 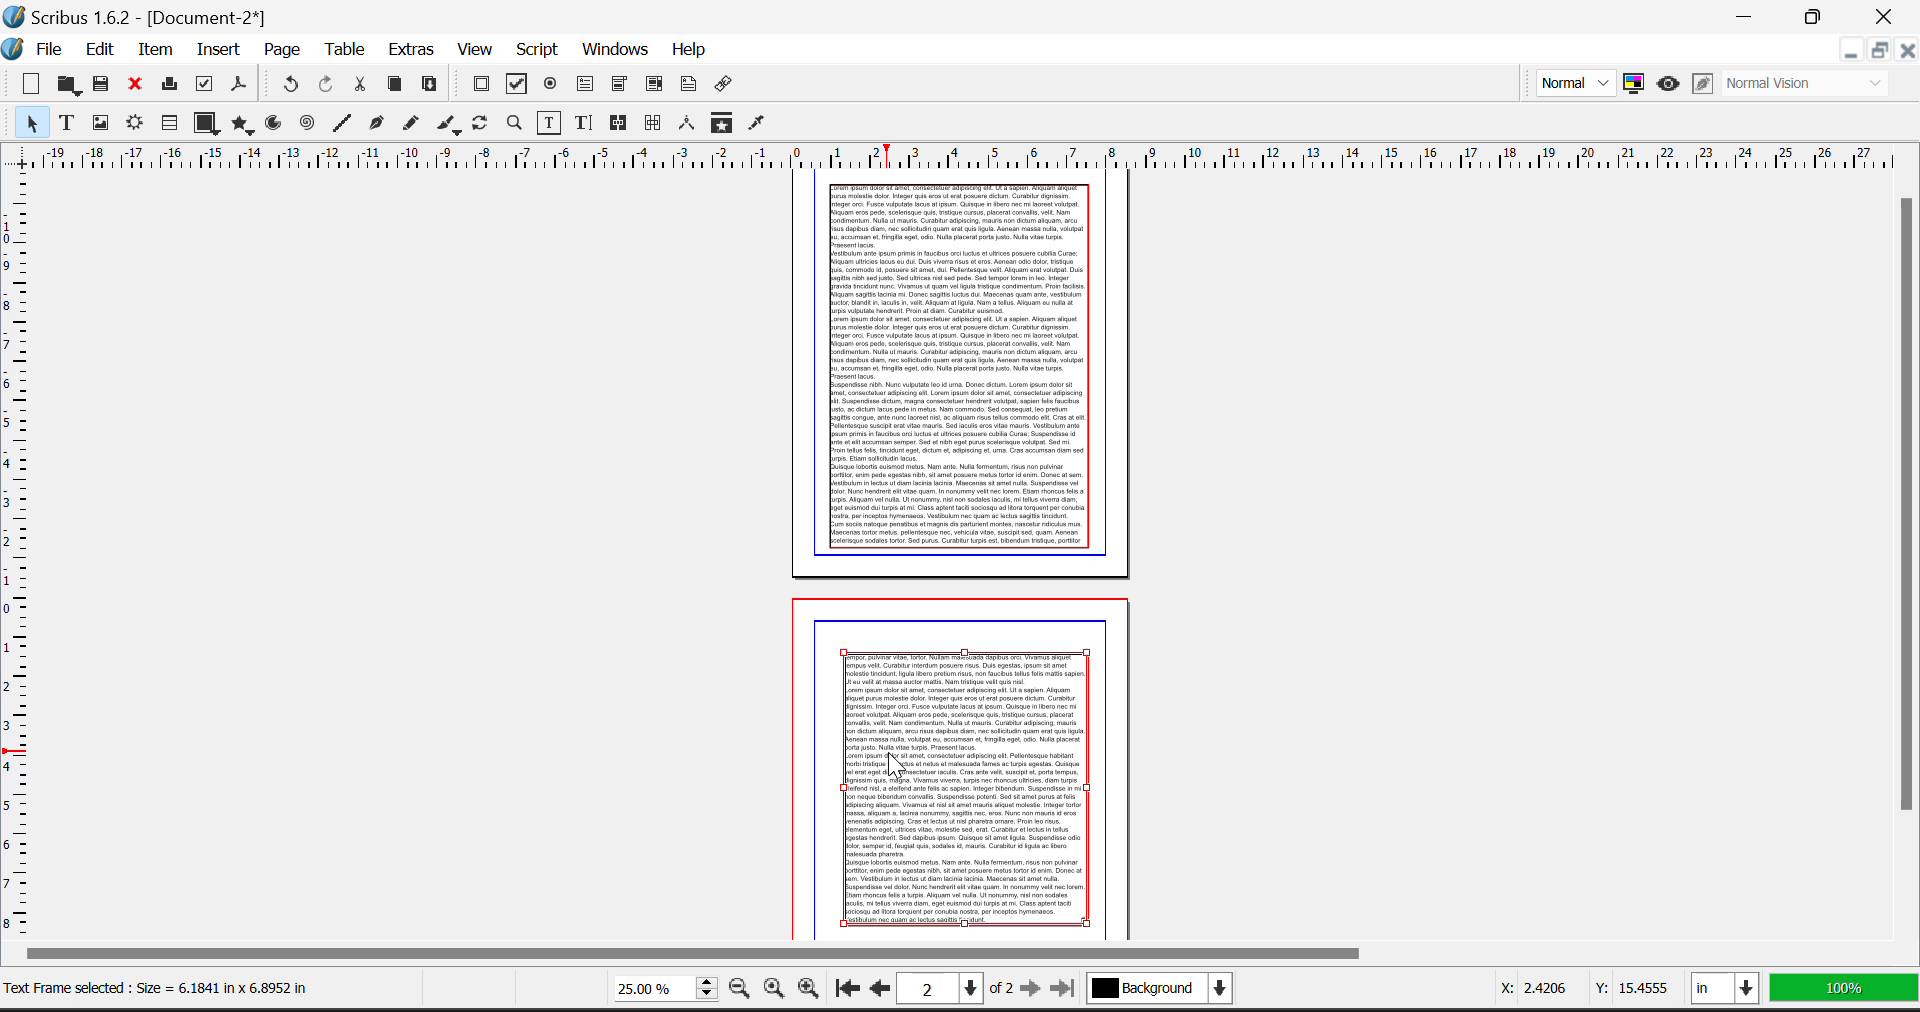 What do you see at coordinates (551, 85) in the screenshot?
I see `PDF Radio Button` at bounding box center [551, 85].